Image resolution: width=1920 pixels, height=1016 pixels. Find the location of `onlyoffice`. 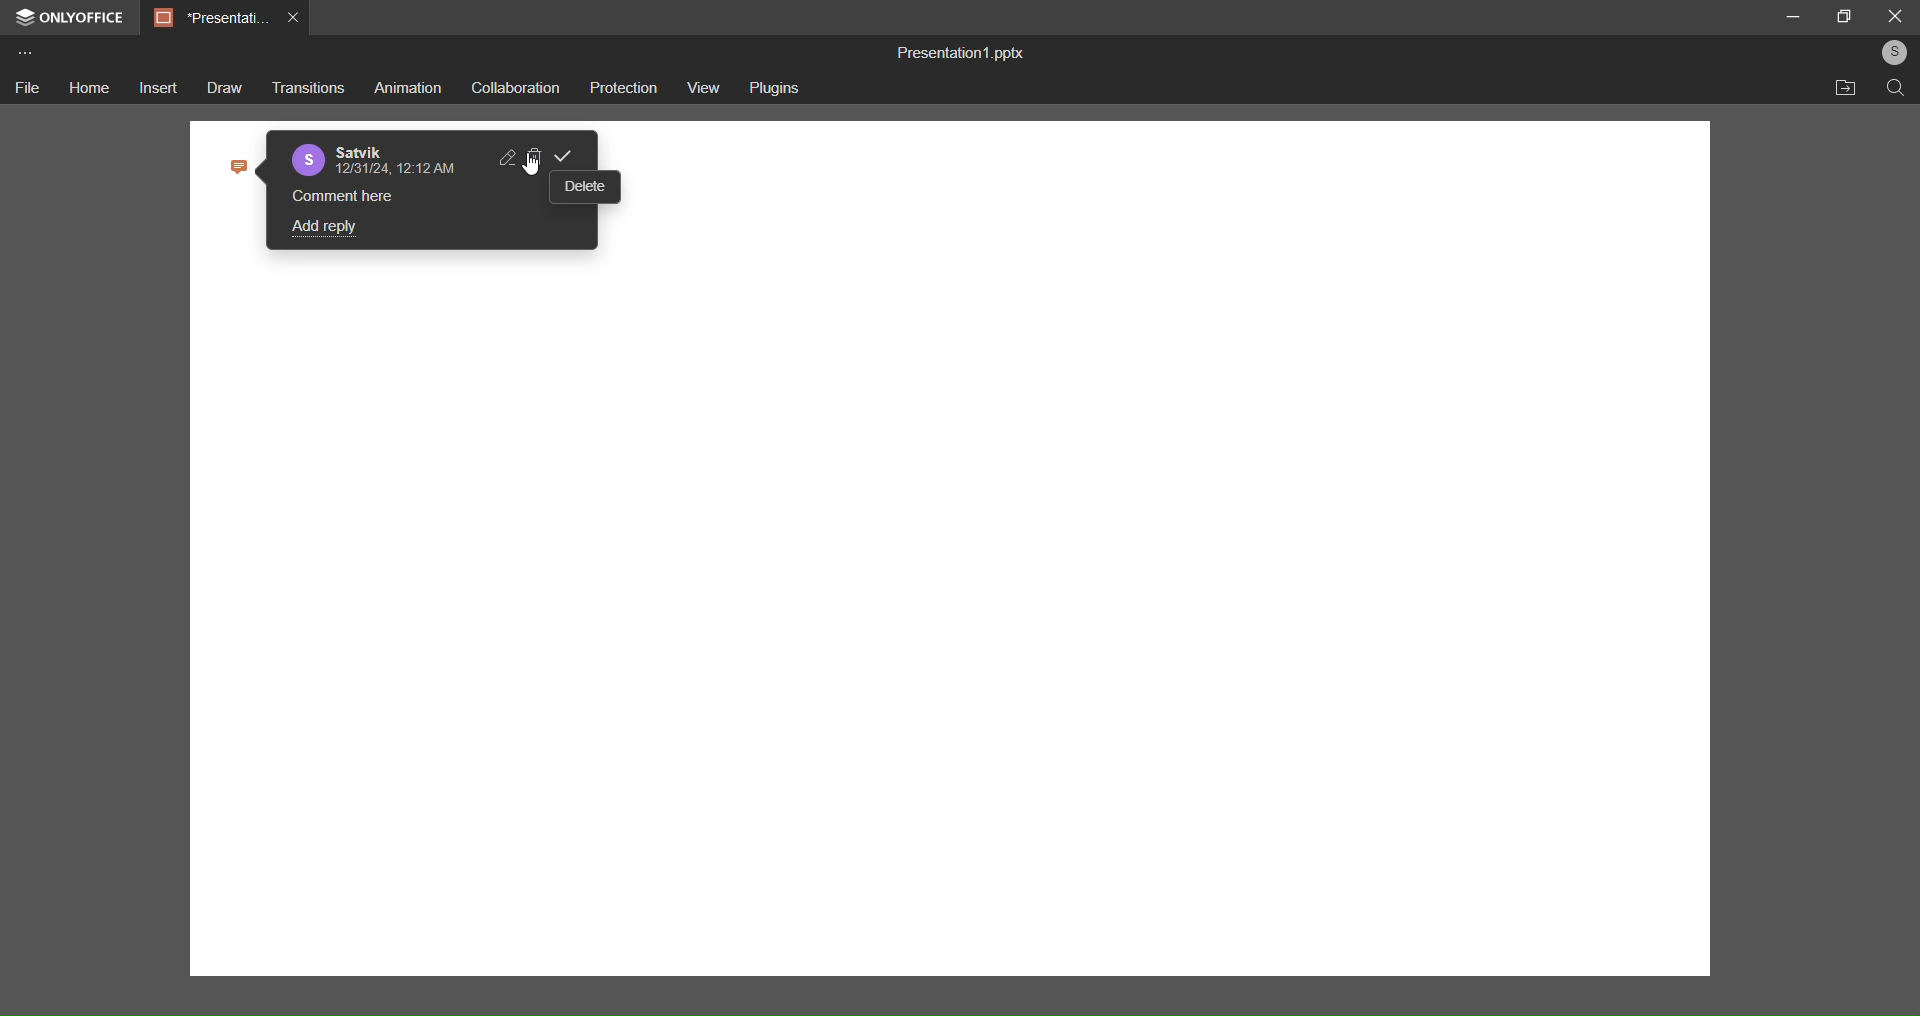

onlyoffice is located at coordinates (68, 17).